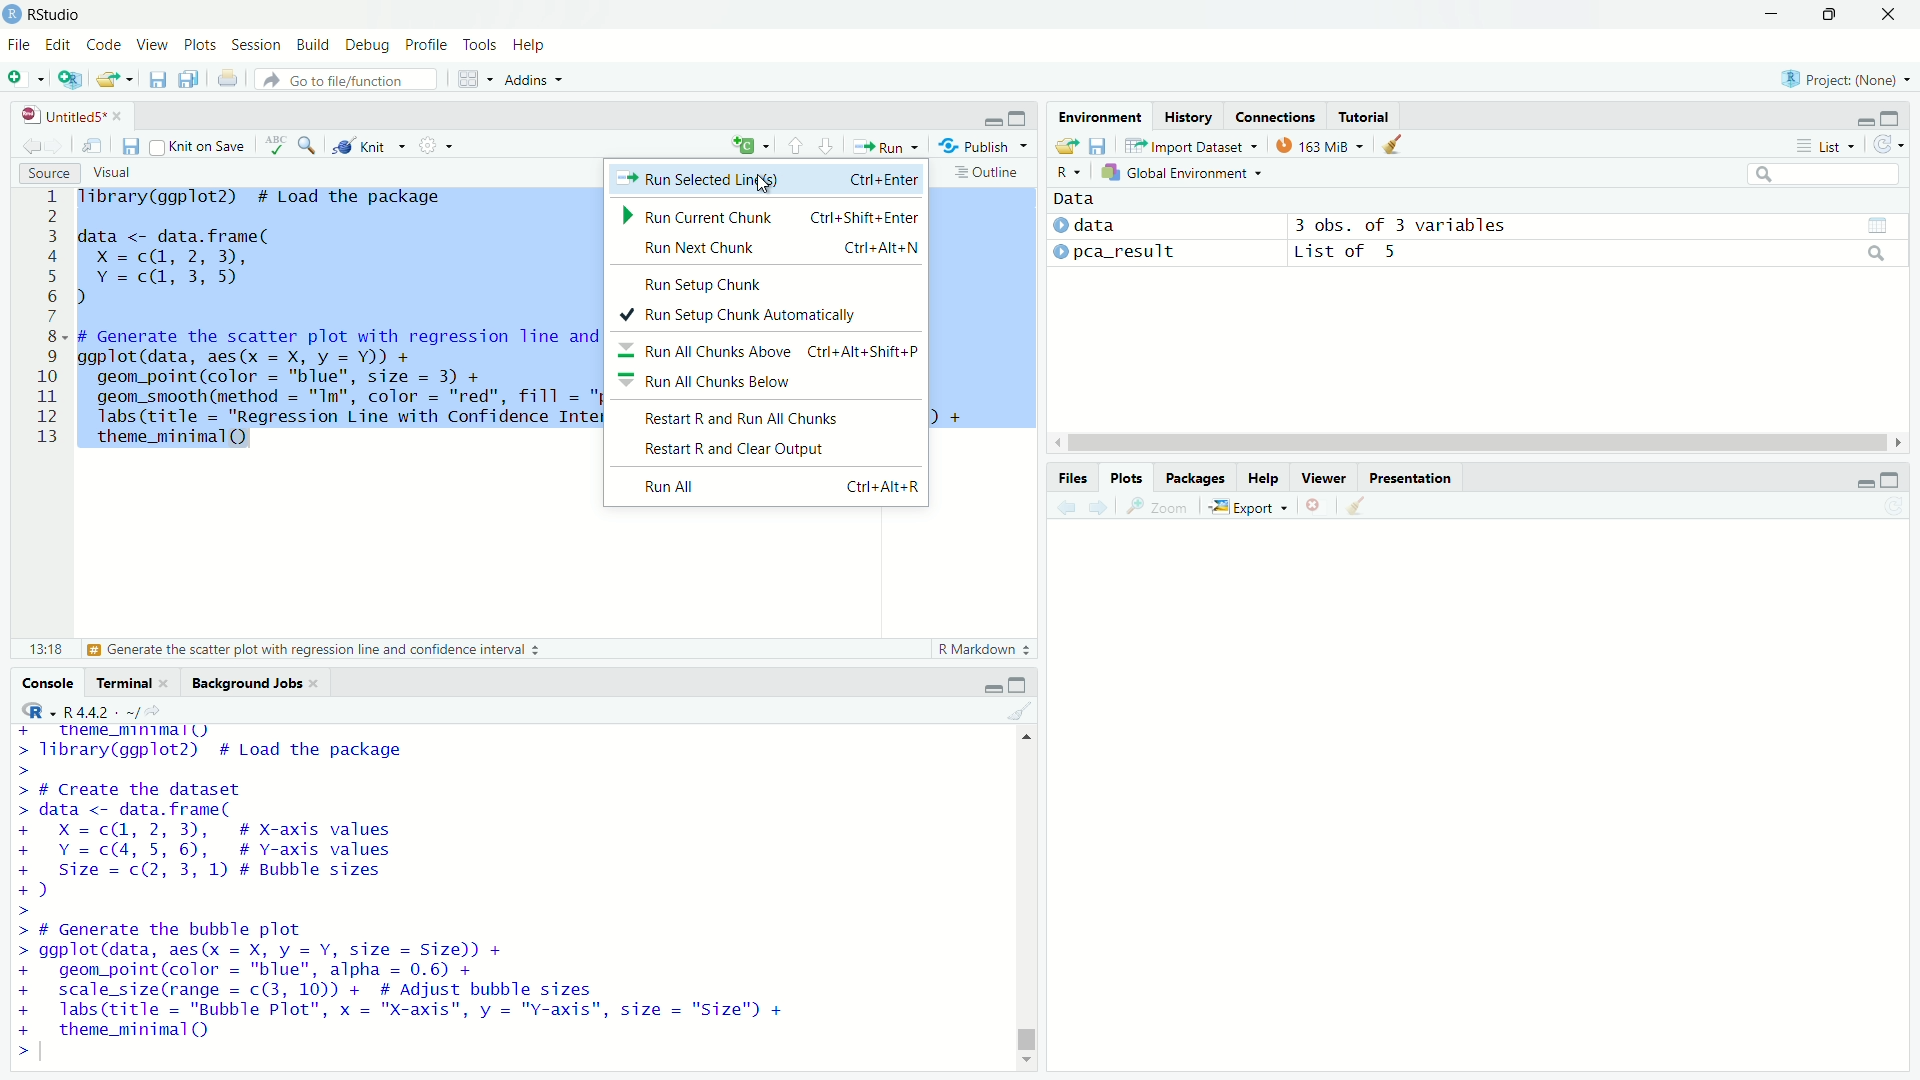 This screenshot has height=1080, width=1920. I want to click on Console, so click(46, 681).